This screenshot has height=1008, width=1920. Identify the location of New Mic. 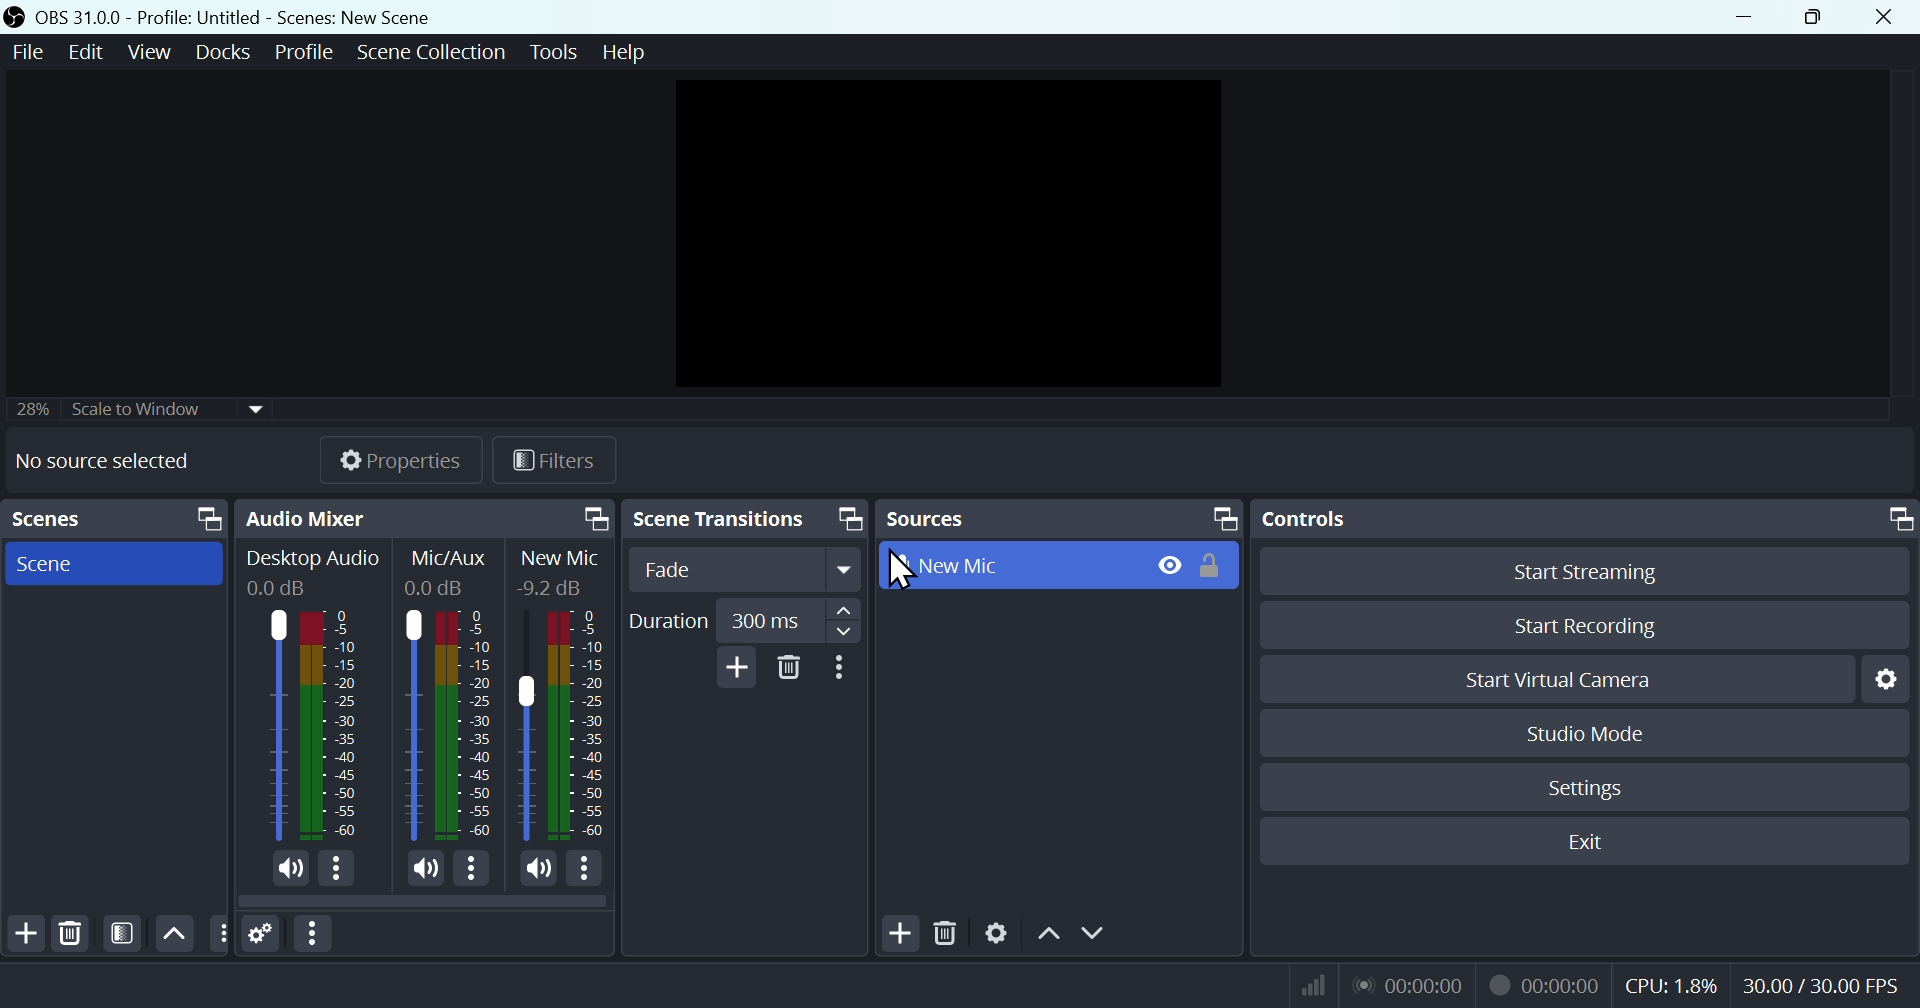
(562, 558).